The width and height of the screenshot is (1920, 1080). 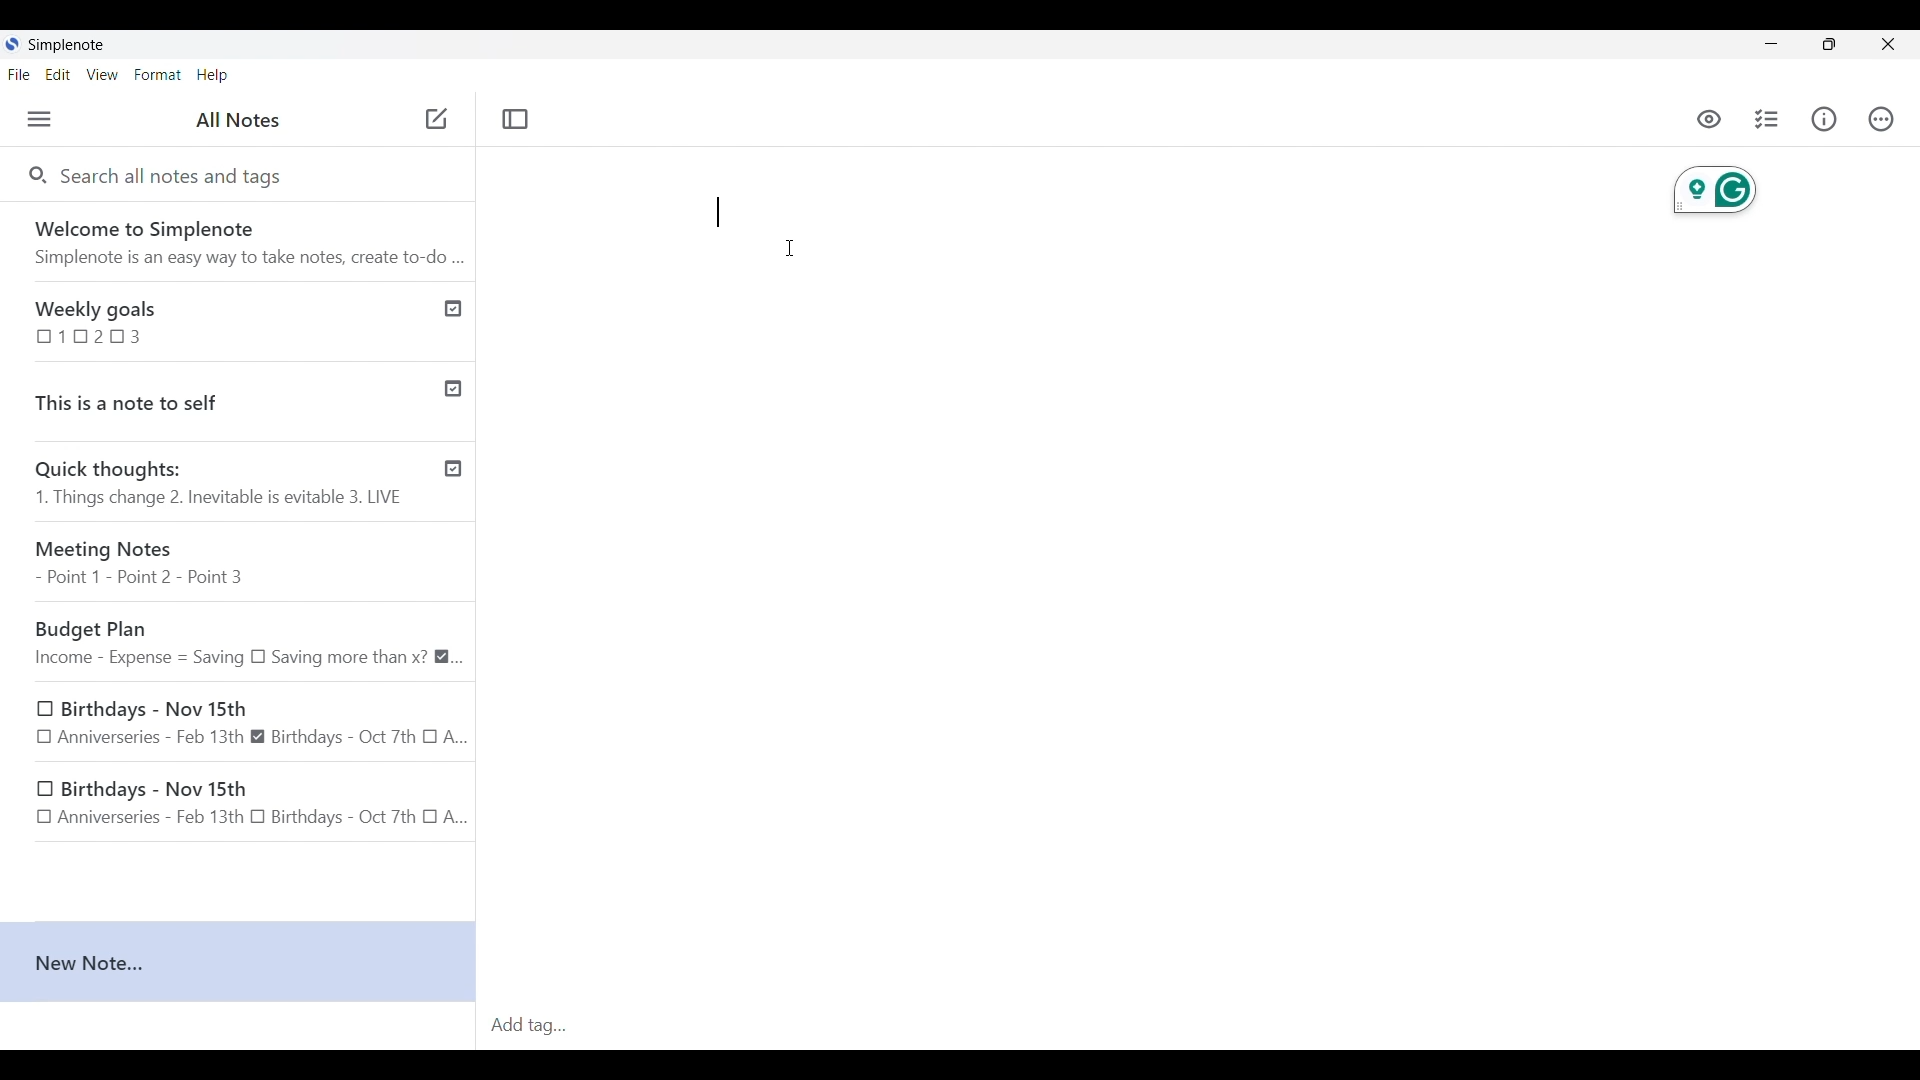 What do you see at coordinates (1768, 119) in the screenshot?
I see `Insert checklist` at bounding box center [1768, 119].